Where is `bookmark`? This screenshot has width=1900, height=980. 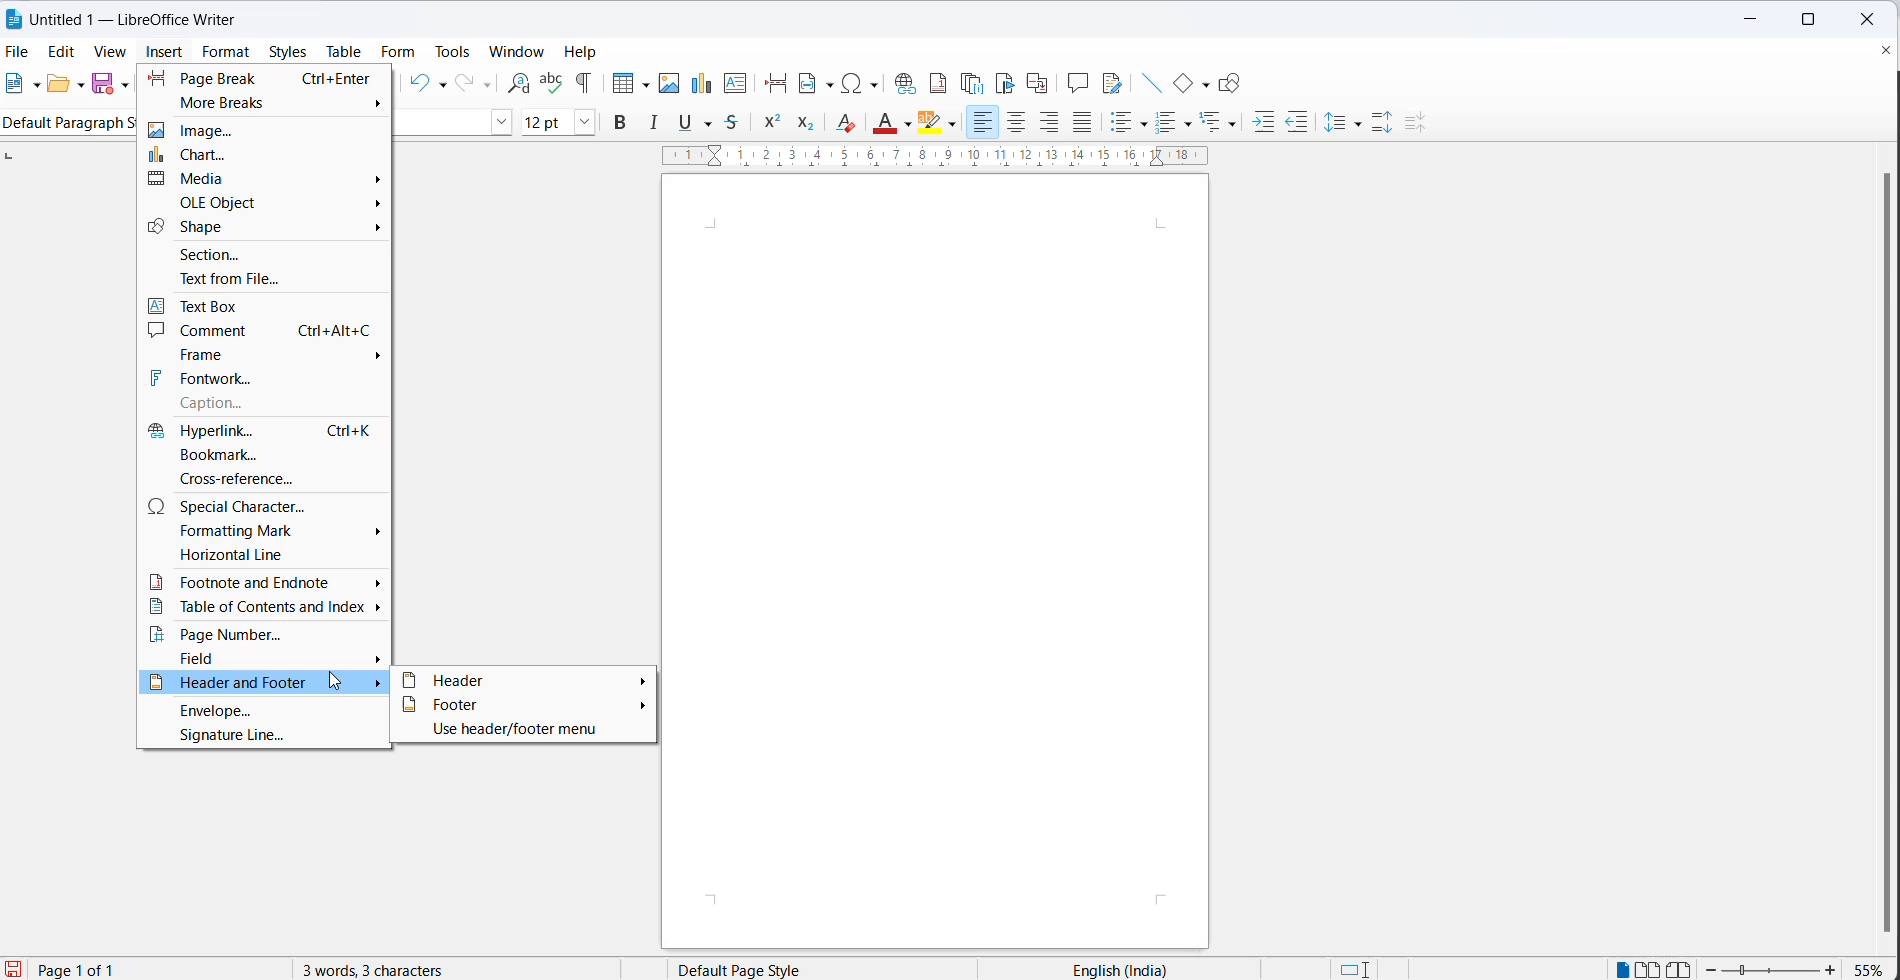
bookmark is located at coordinates (262, 457).